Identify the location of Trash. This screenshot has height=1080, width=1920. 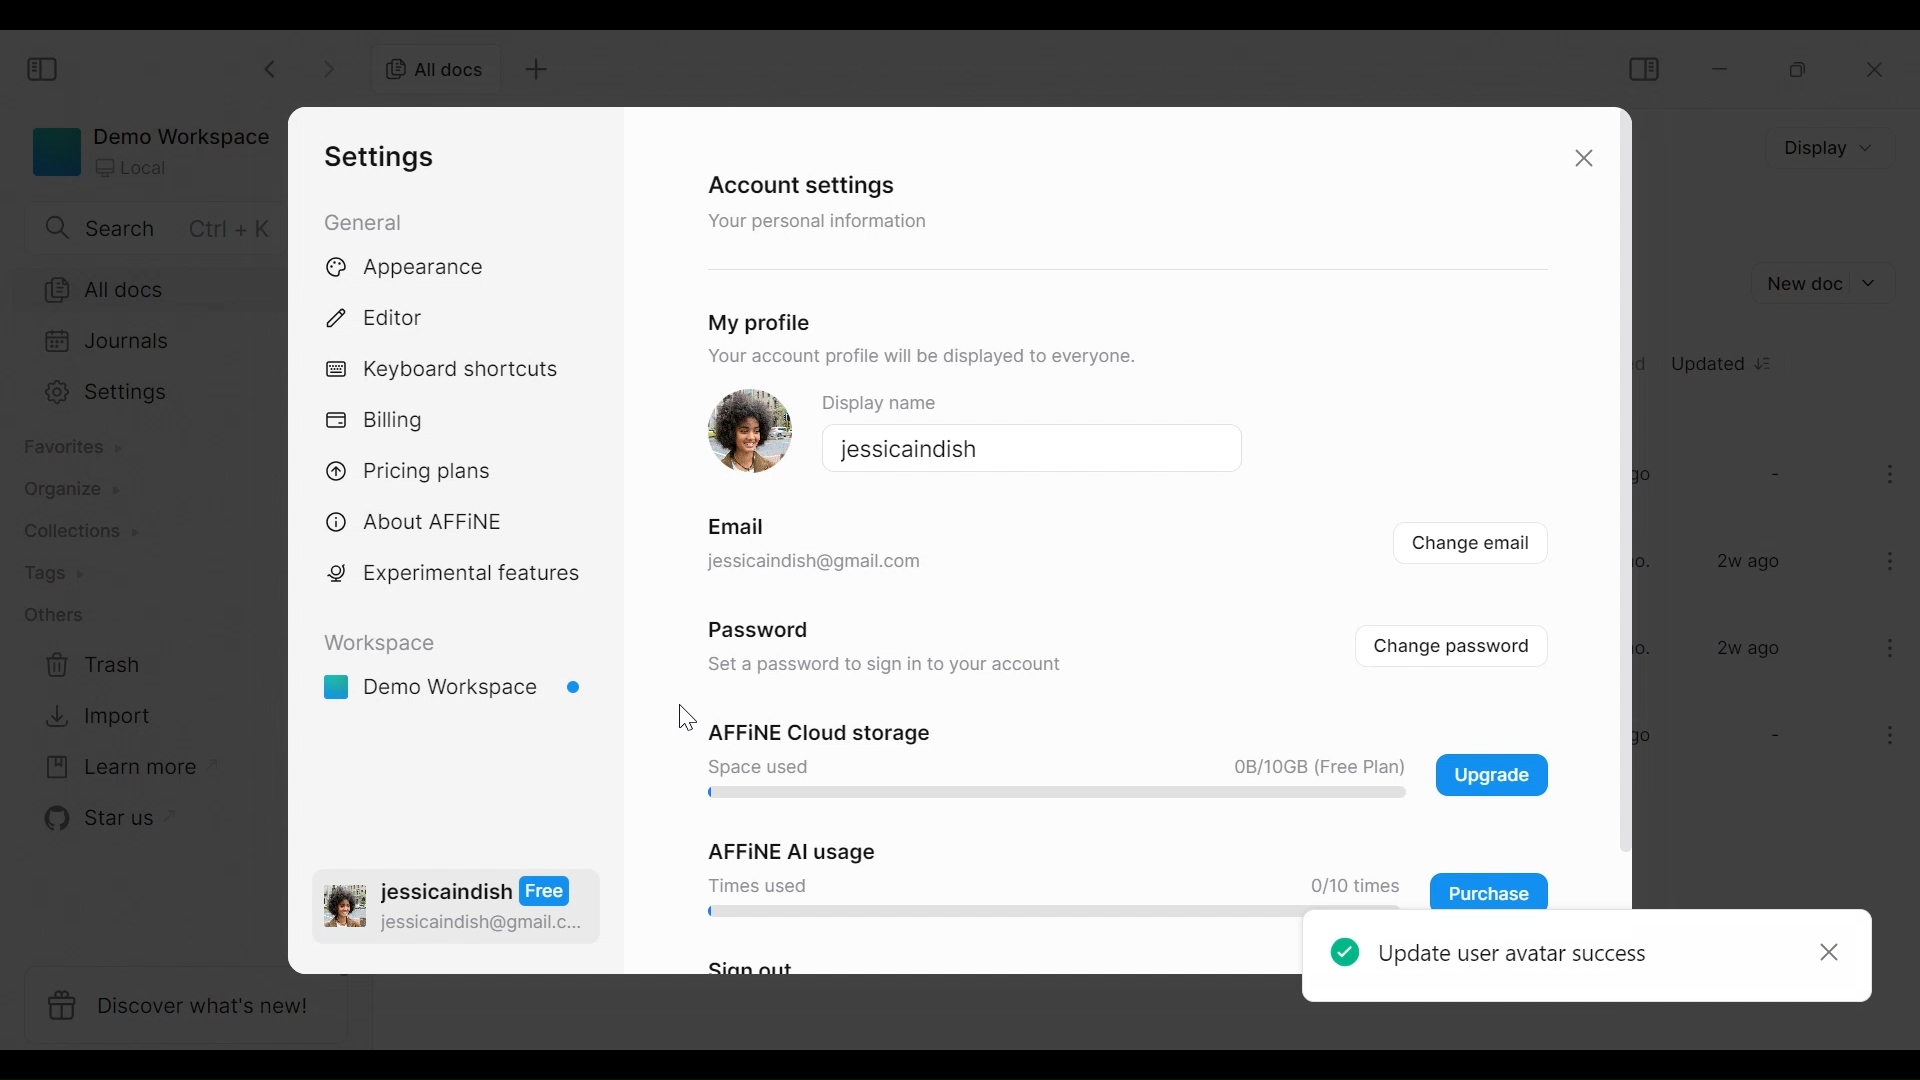
(89, 665).